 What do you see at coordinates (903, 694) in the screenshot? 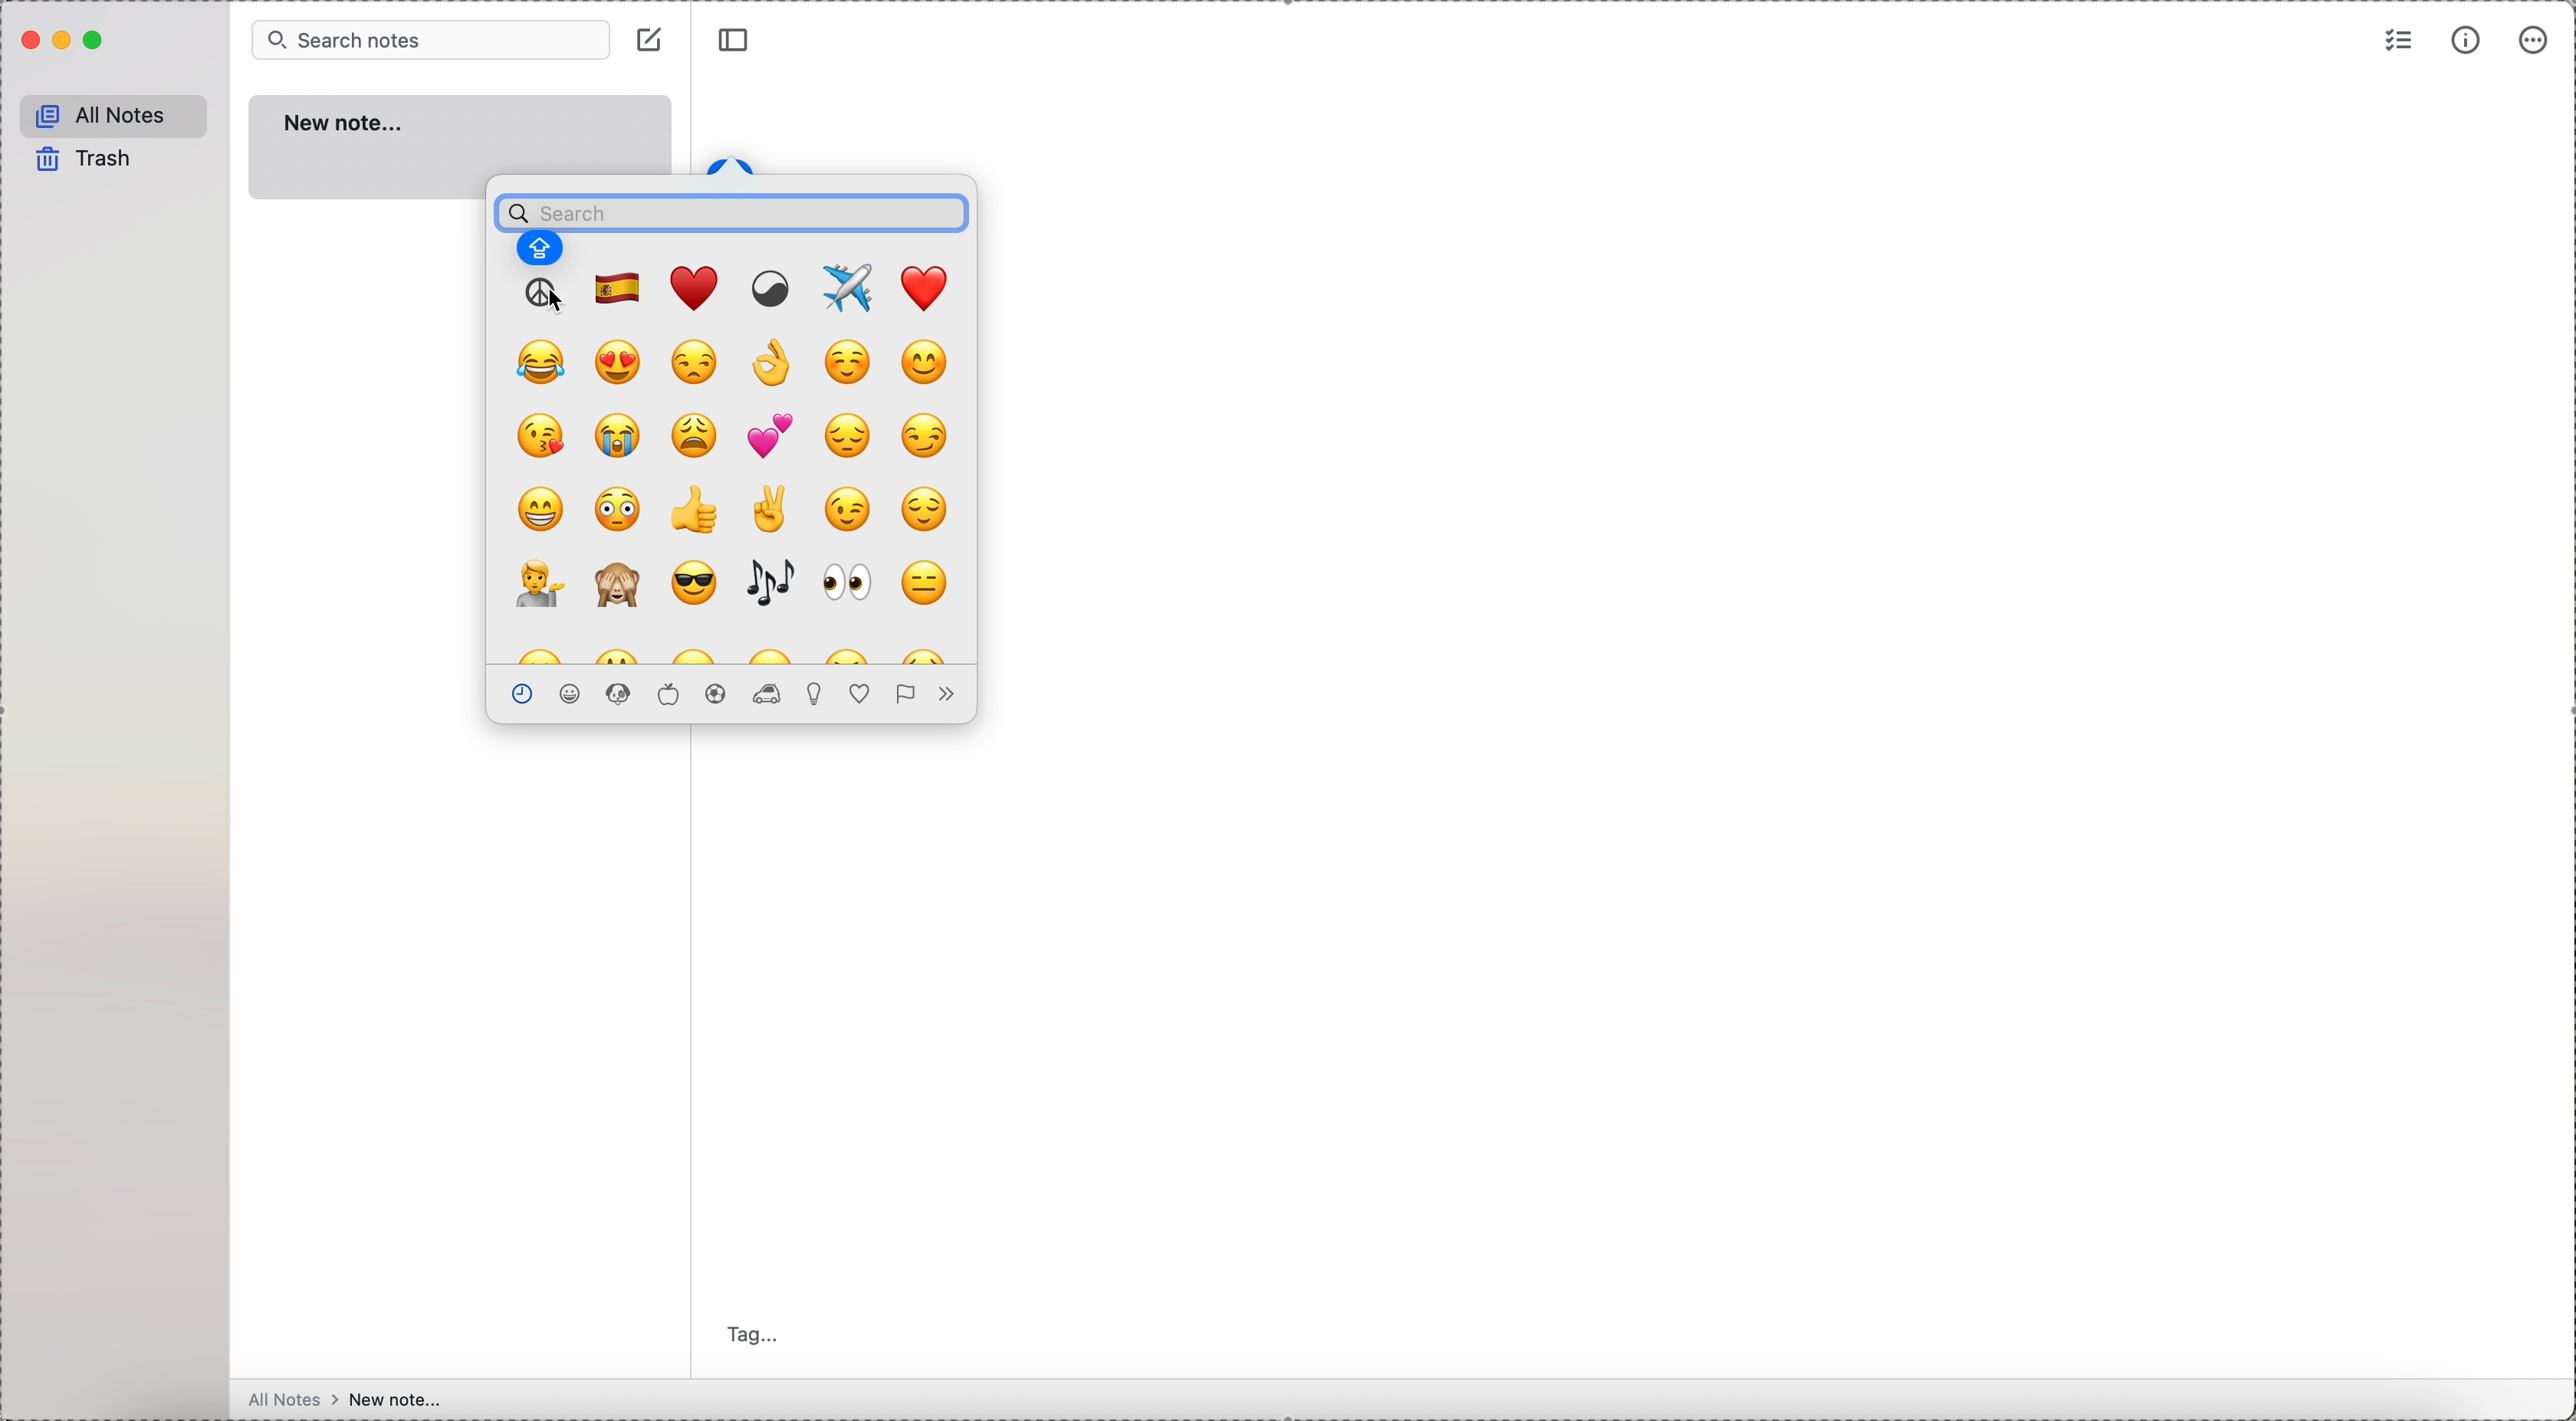
I see `symbols` at bounding box center [903, 694].